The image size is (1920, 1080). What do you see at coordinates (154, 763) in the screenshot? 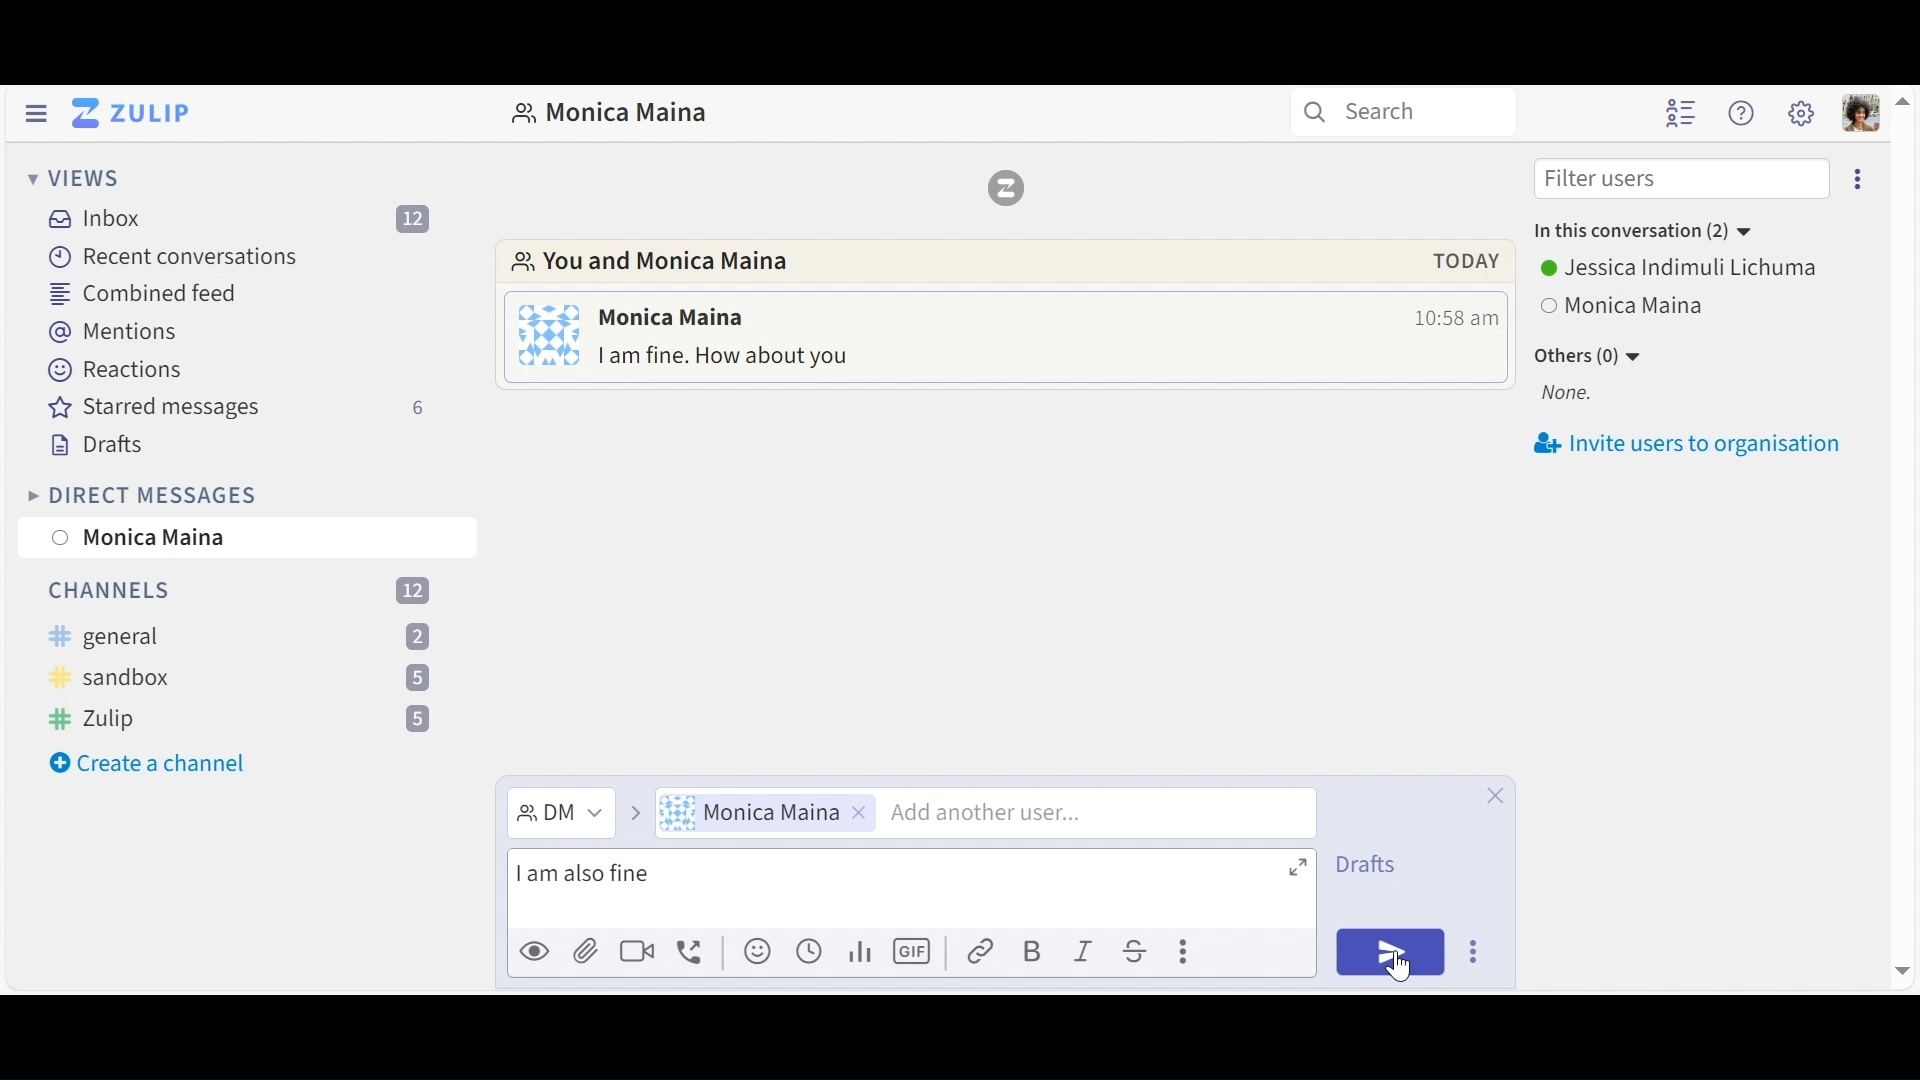
I see `create a channle` at bounding box center [154, 763].